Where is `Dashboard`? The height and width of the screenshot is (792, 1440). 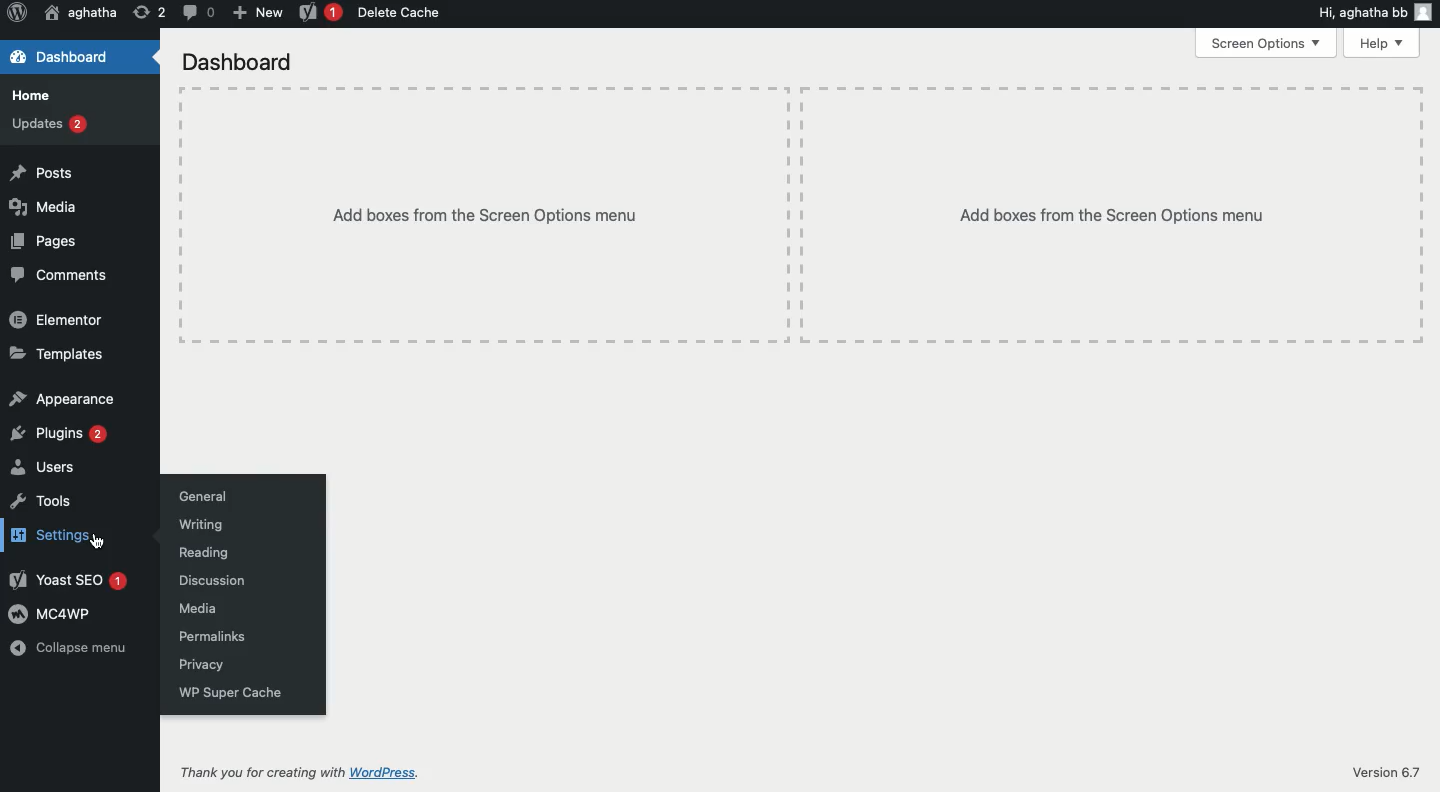
Dashboard is located at coordinates (60, 59).